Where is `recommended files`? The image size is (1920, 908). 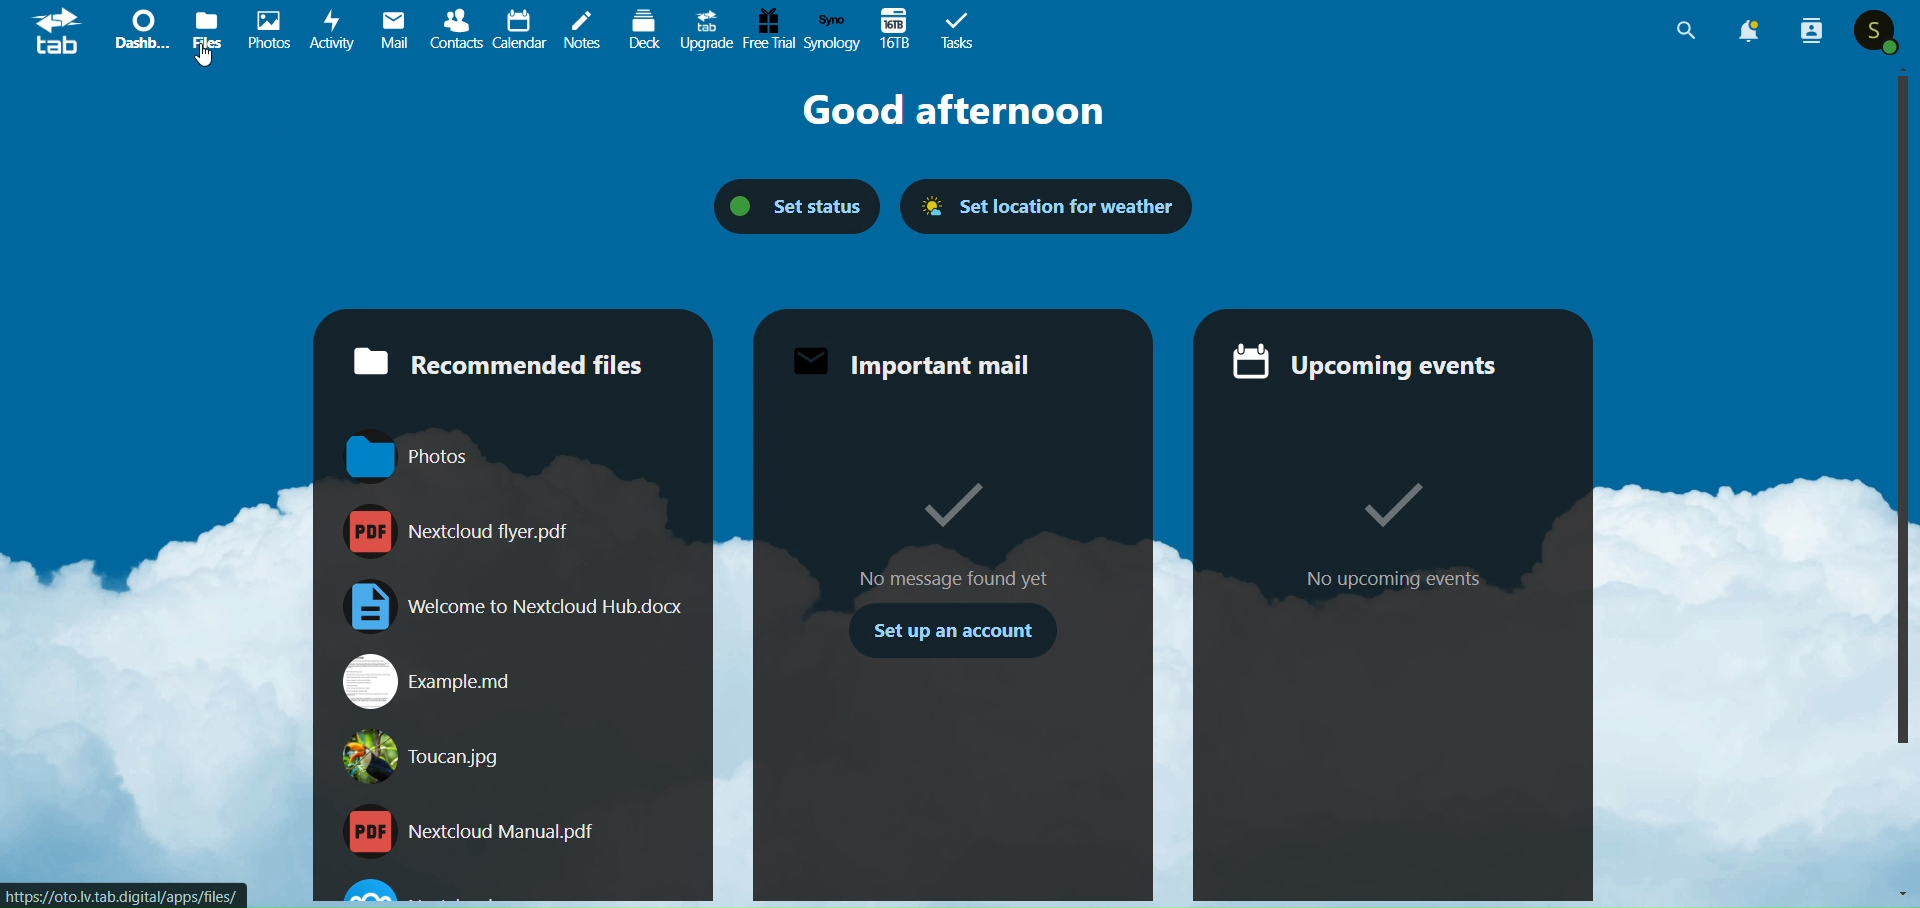 recommended files is located at coordinates (508, 363).